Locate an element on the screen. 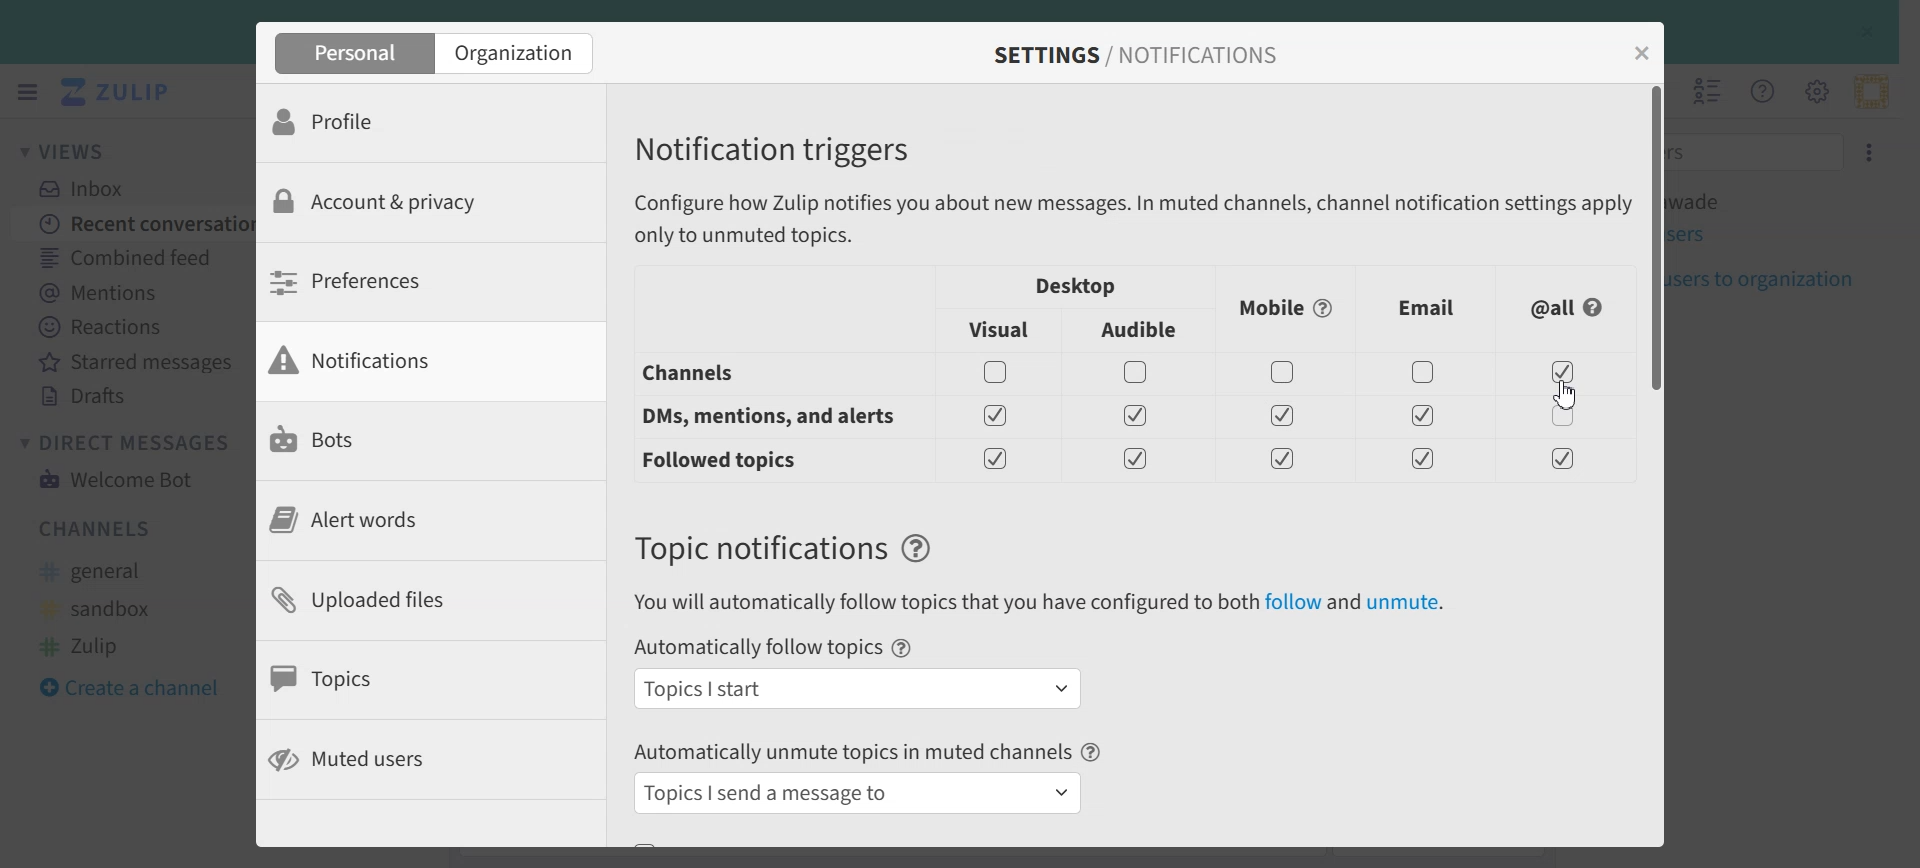 The height and width of the screenshot is (868, 1920). Desktop is located at coordinates (1077, 286).